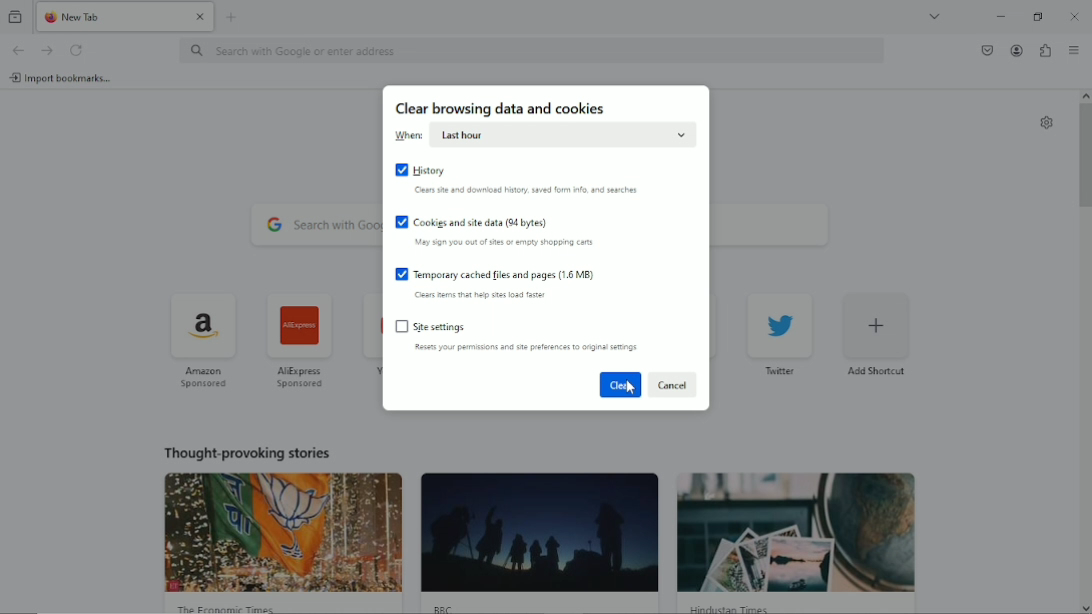 The width and height of the screenshot is (1092, 614). What do you see at coordinates (505, 243) in the screenshot?
I see `May sign you out of sites or empty shopping carts` at bounding box center [505, 243].